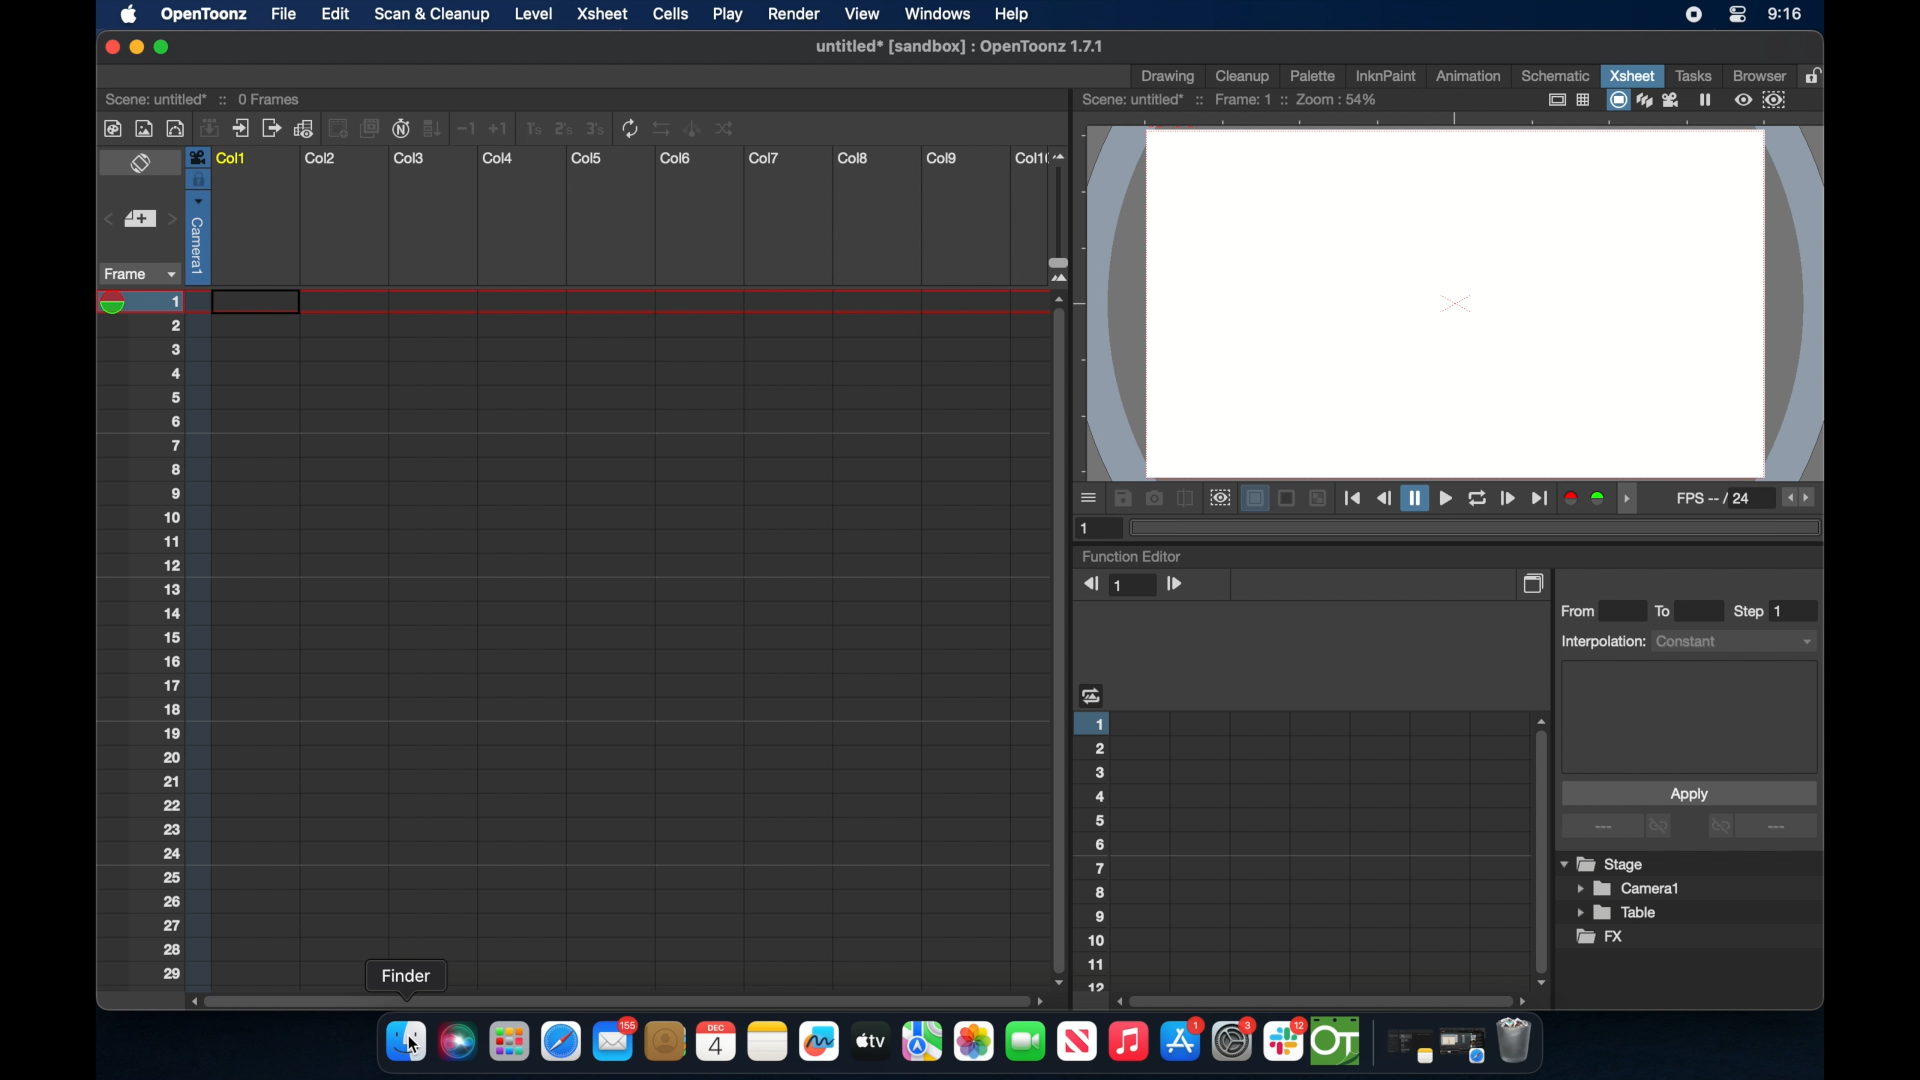 The height and width of the screenshot is (1080, 1920). What do you see at coordinates (1784, 16) in the screenshot?
I see `time` at bounding box center [1784, 16].